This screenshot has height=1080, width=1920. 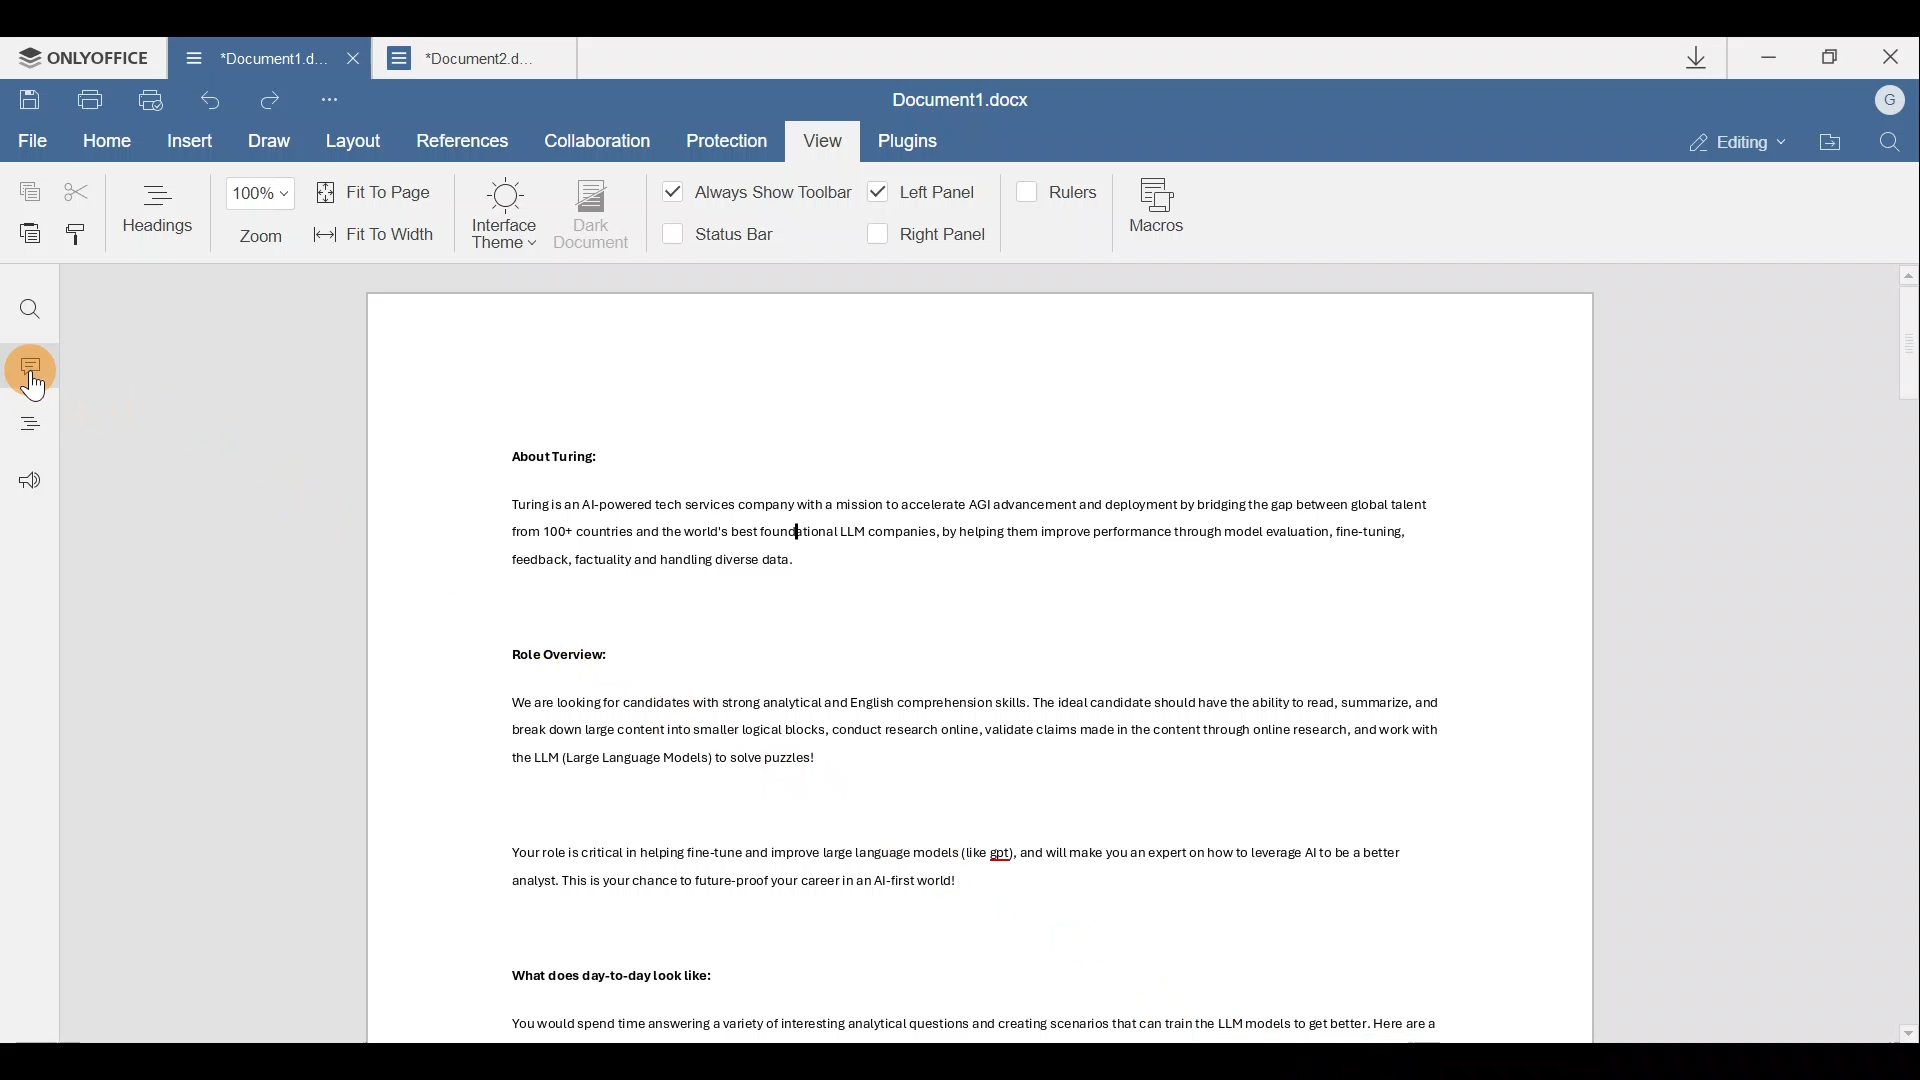 What do you see at coordinates (104, 141) in the screenshot?
I see `Home` at bounding box center [104, 141].